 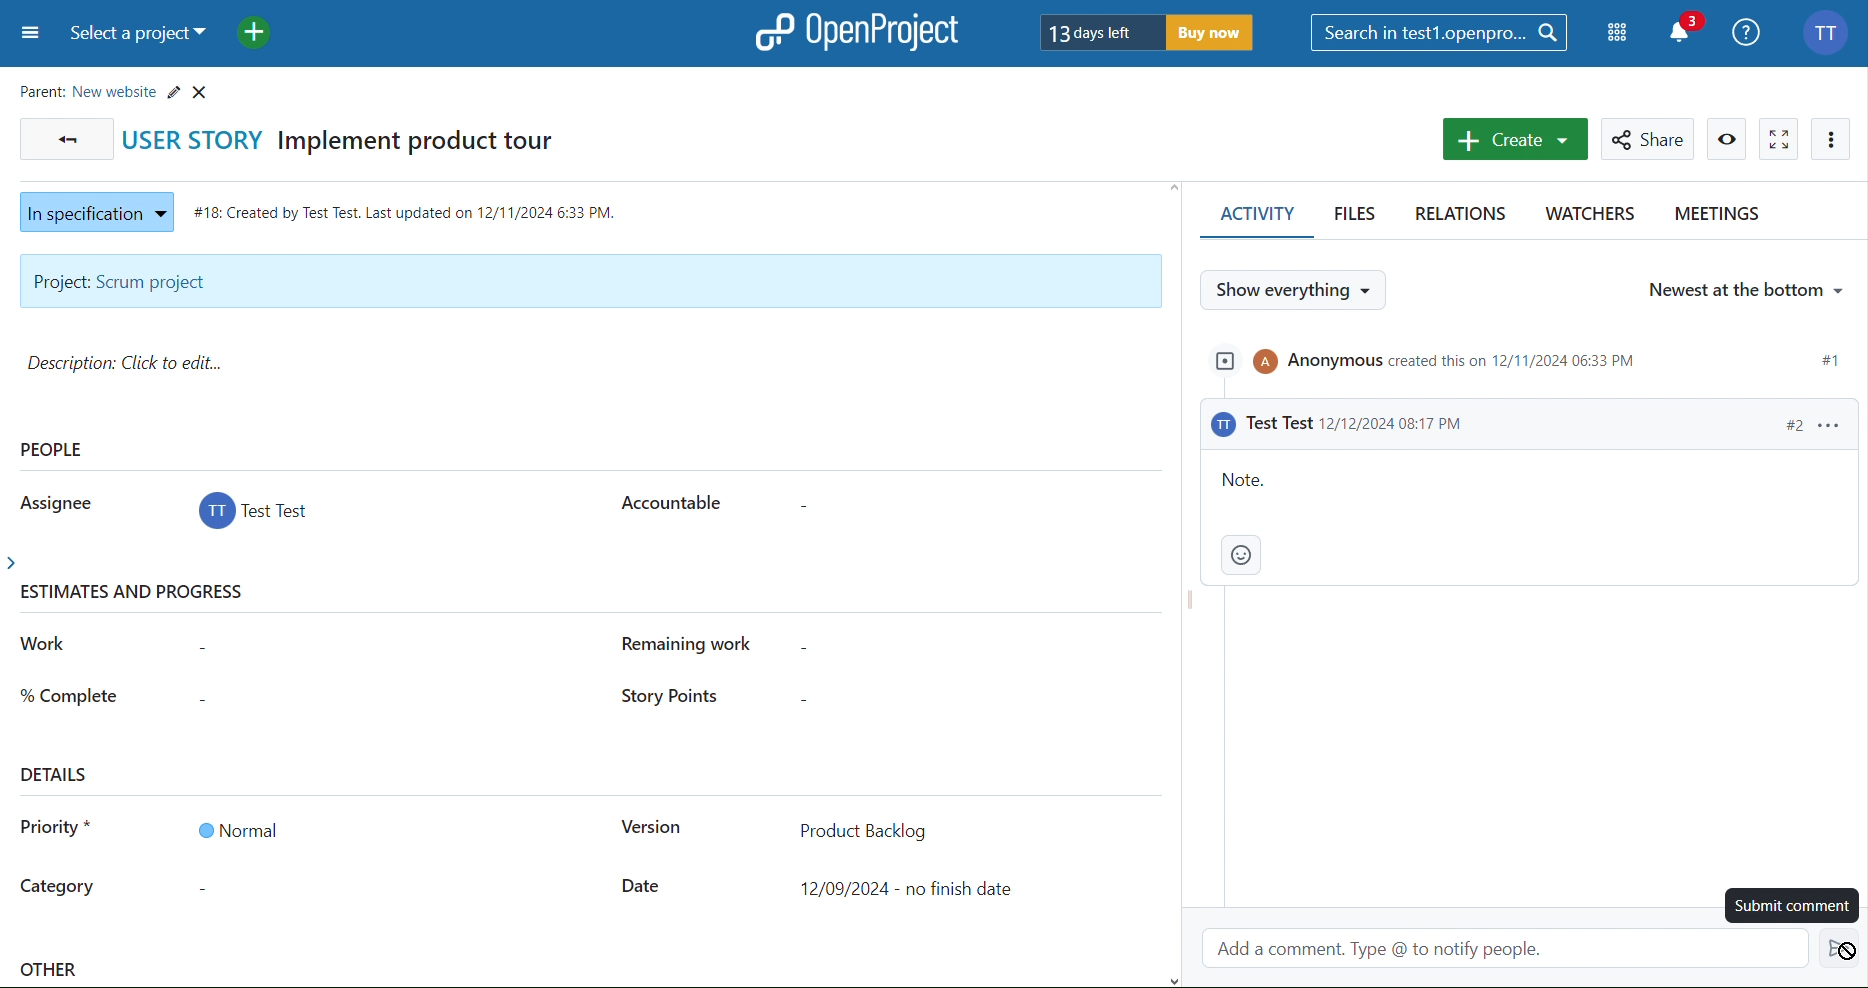 What do you see at coordinates (57, 773) in the screenshot?
I see `Details` at bounding box center [57, 773].